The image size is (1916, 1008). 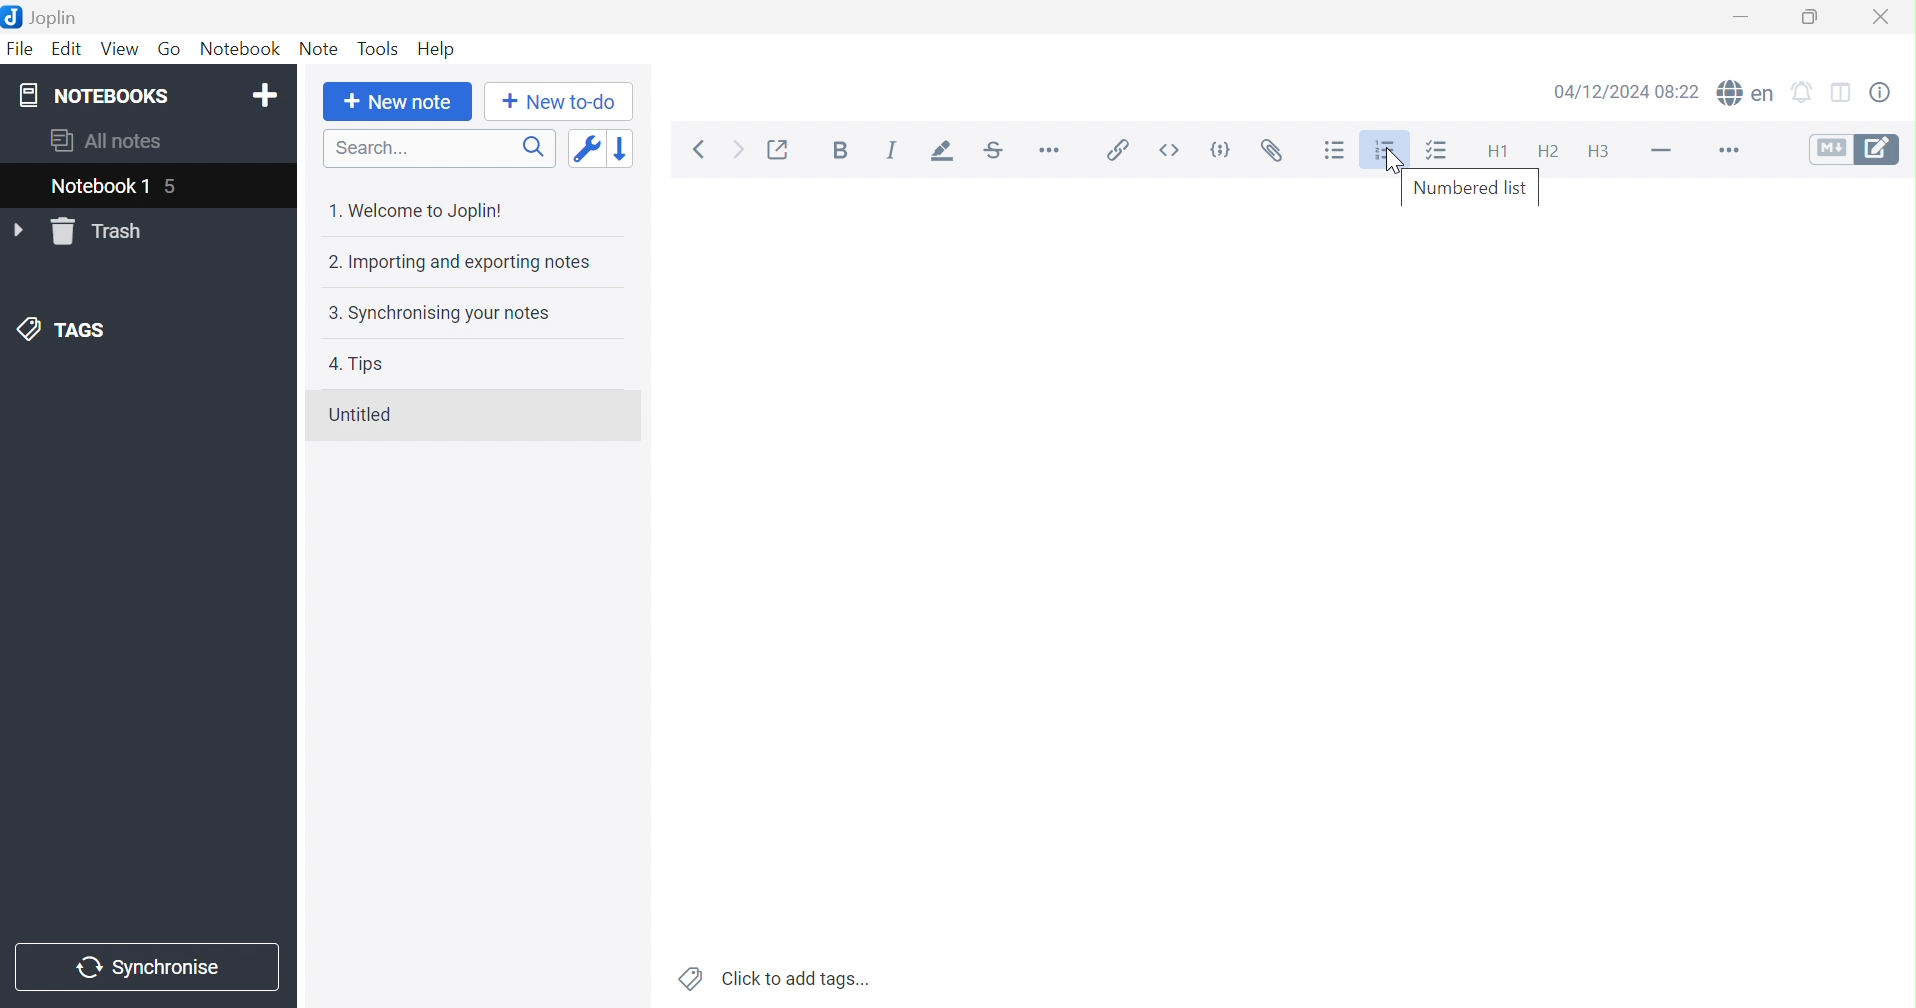 What do you see at coordinates (1889, 91) in the screenshot?
I see `Note properties` at bounding box center [1889, 91].